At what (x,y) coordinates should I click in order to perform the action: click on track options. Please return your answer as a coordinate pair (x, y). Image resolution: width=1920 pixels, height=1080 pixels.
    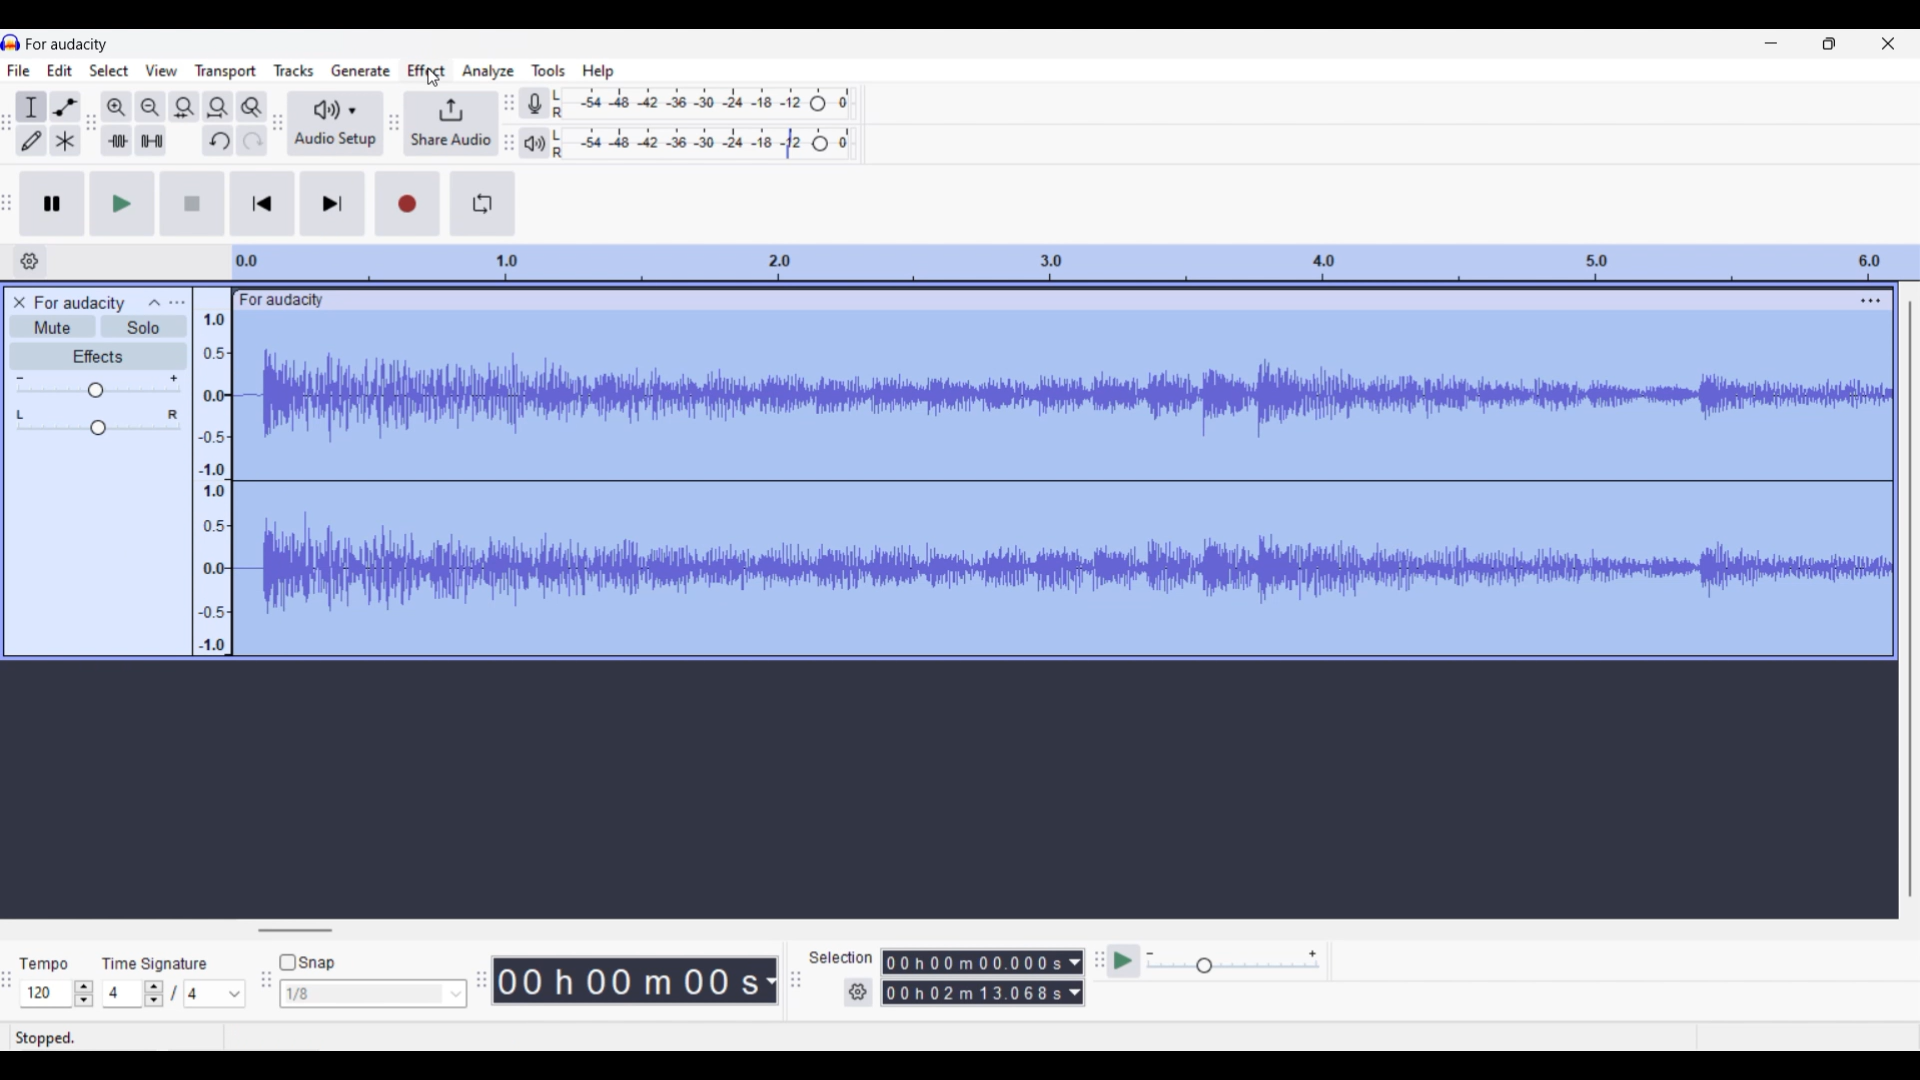
    Looking at the image, I should click on (1868, 299).